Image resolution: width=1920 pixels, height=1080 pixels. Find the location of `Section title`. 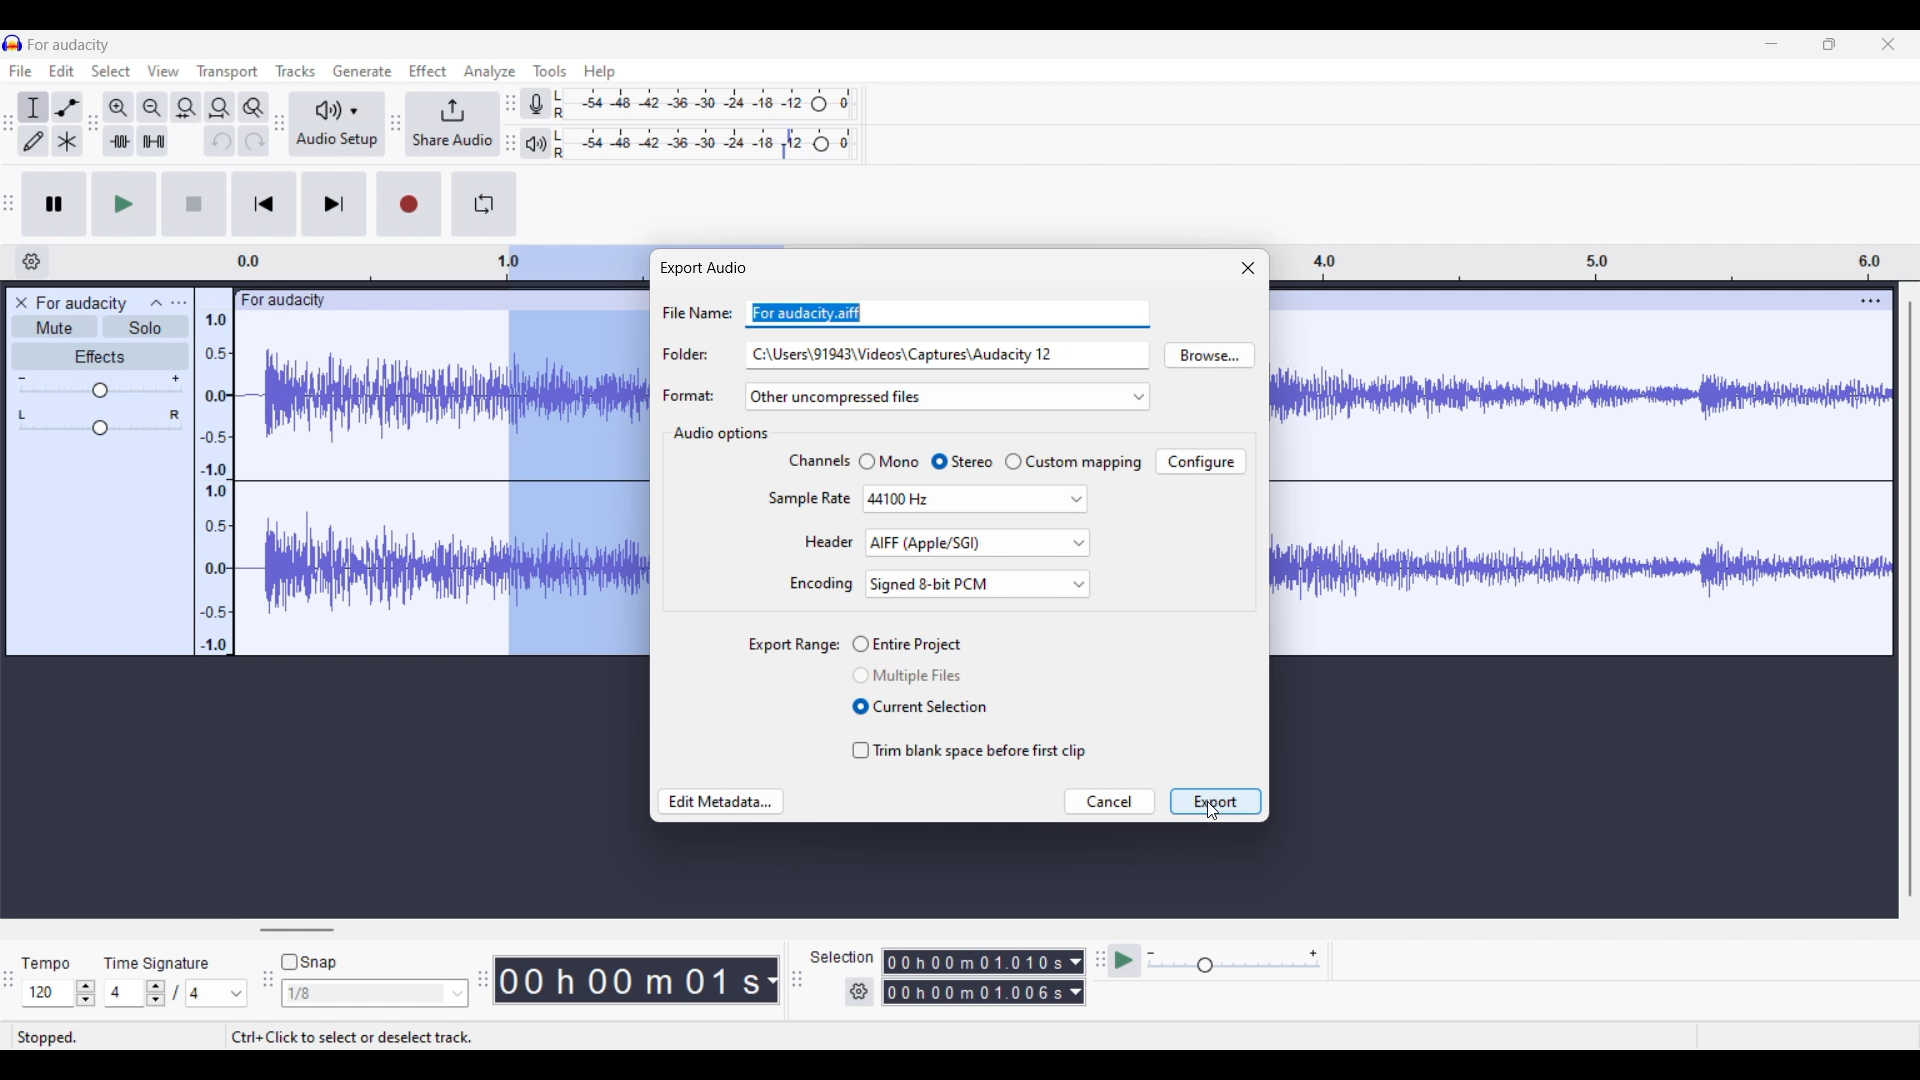

Section title is located at coordinates (721, 435).